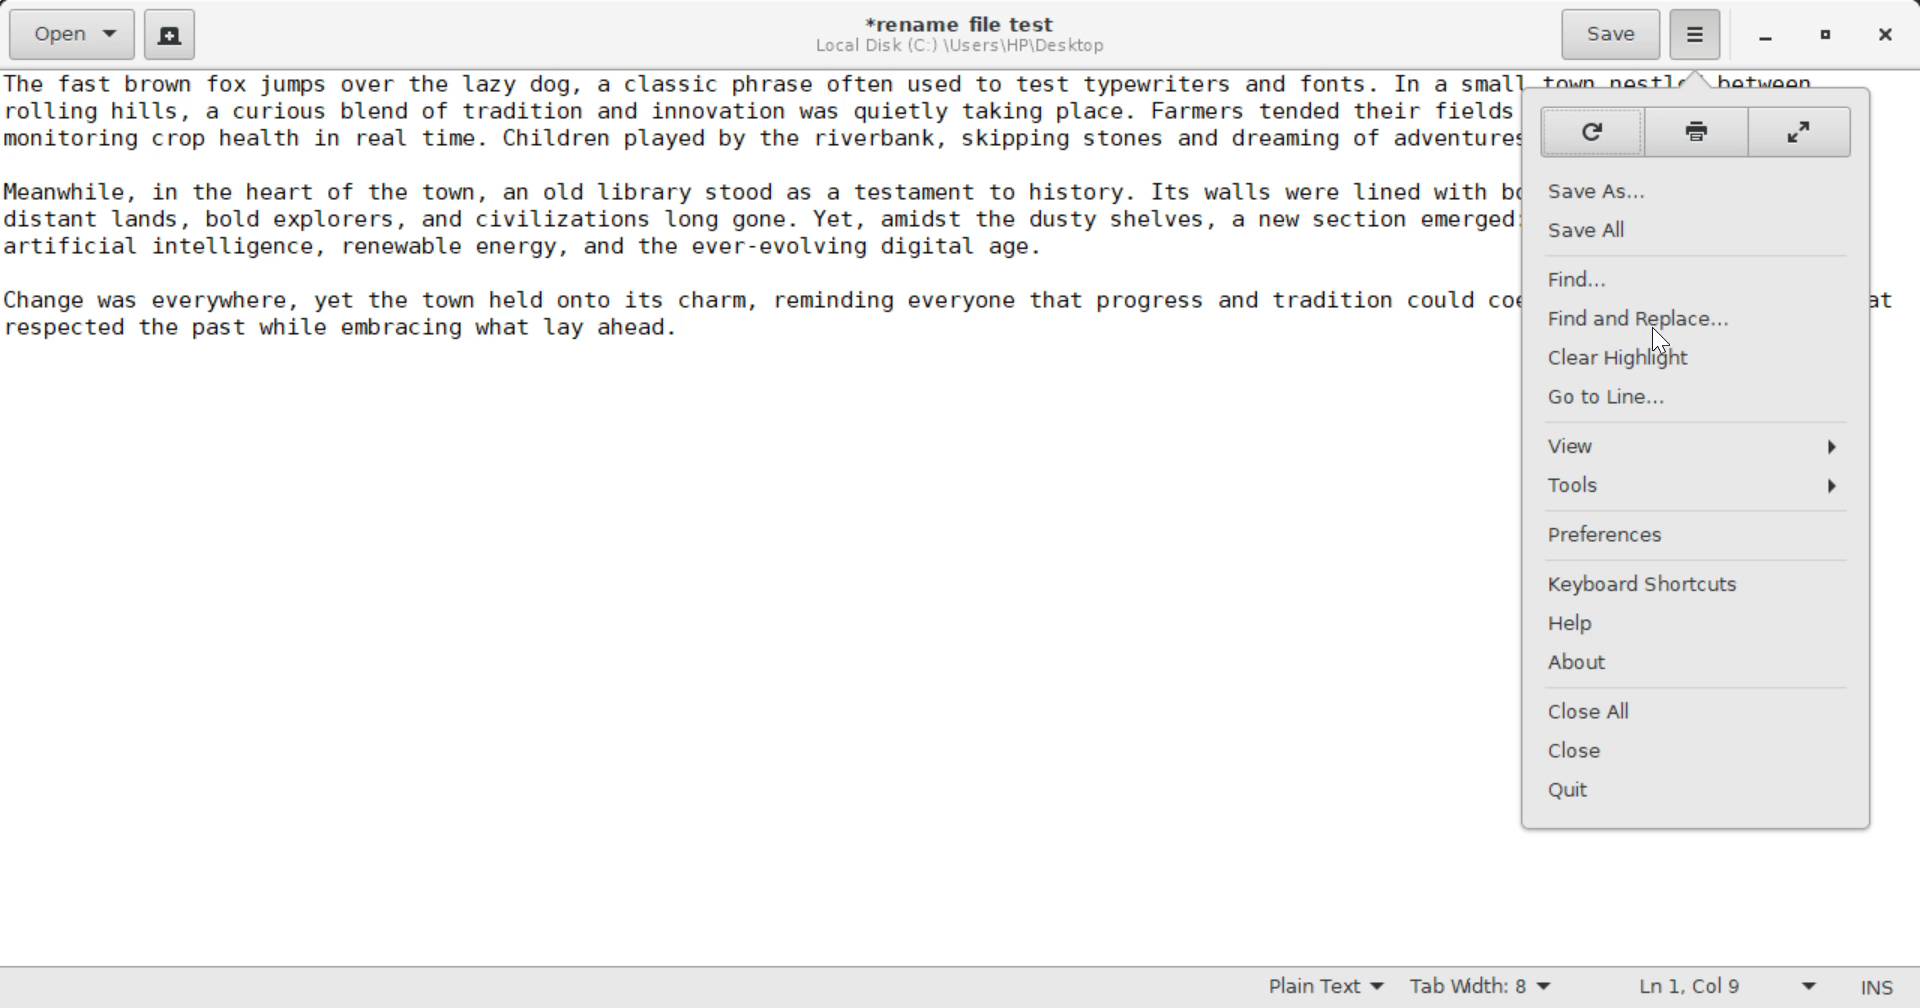  What do you see at coordinates (1699, 756) in the screenshot?
I see `Close` at bounding box center [1699, 756].